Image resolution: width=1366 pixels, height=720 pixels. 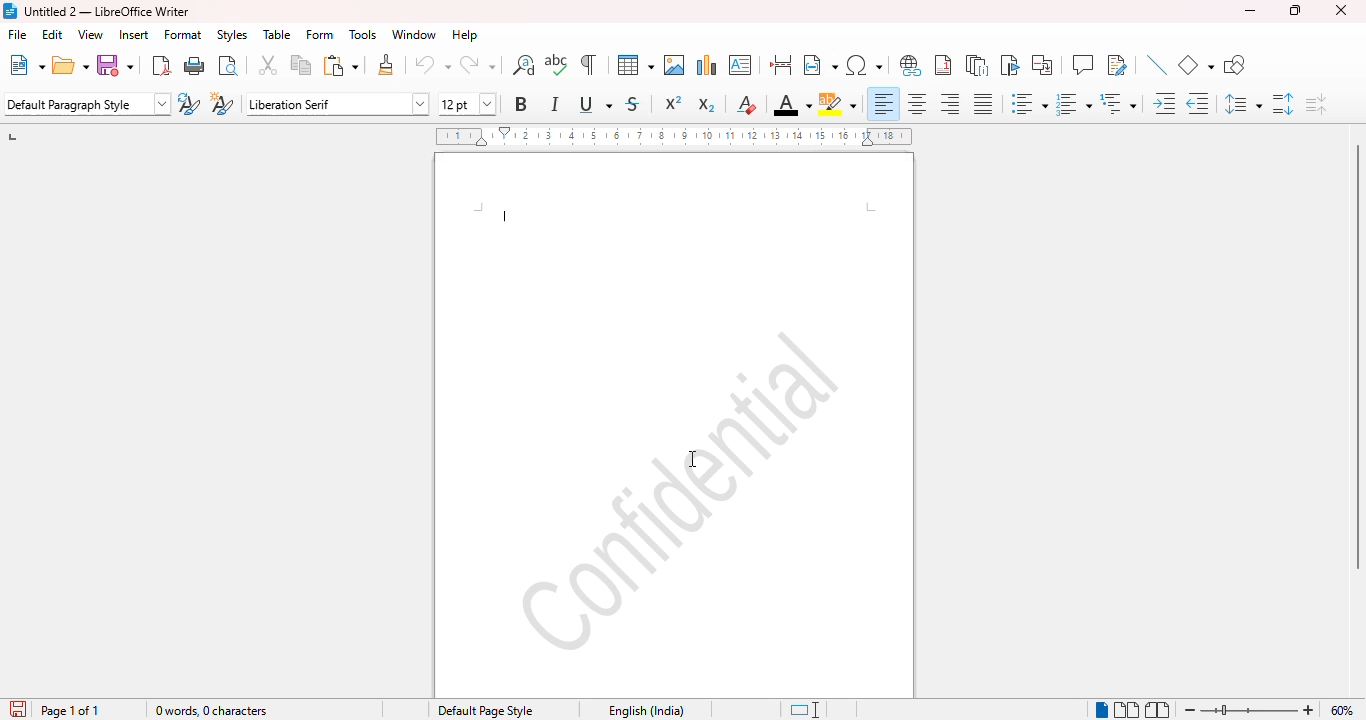 I want to click on minimize, so click(x=1250, y=11).